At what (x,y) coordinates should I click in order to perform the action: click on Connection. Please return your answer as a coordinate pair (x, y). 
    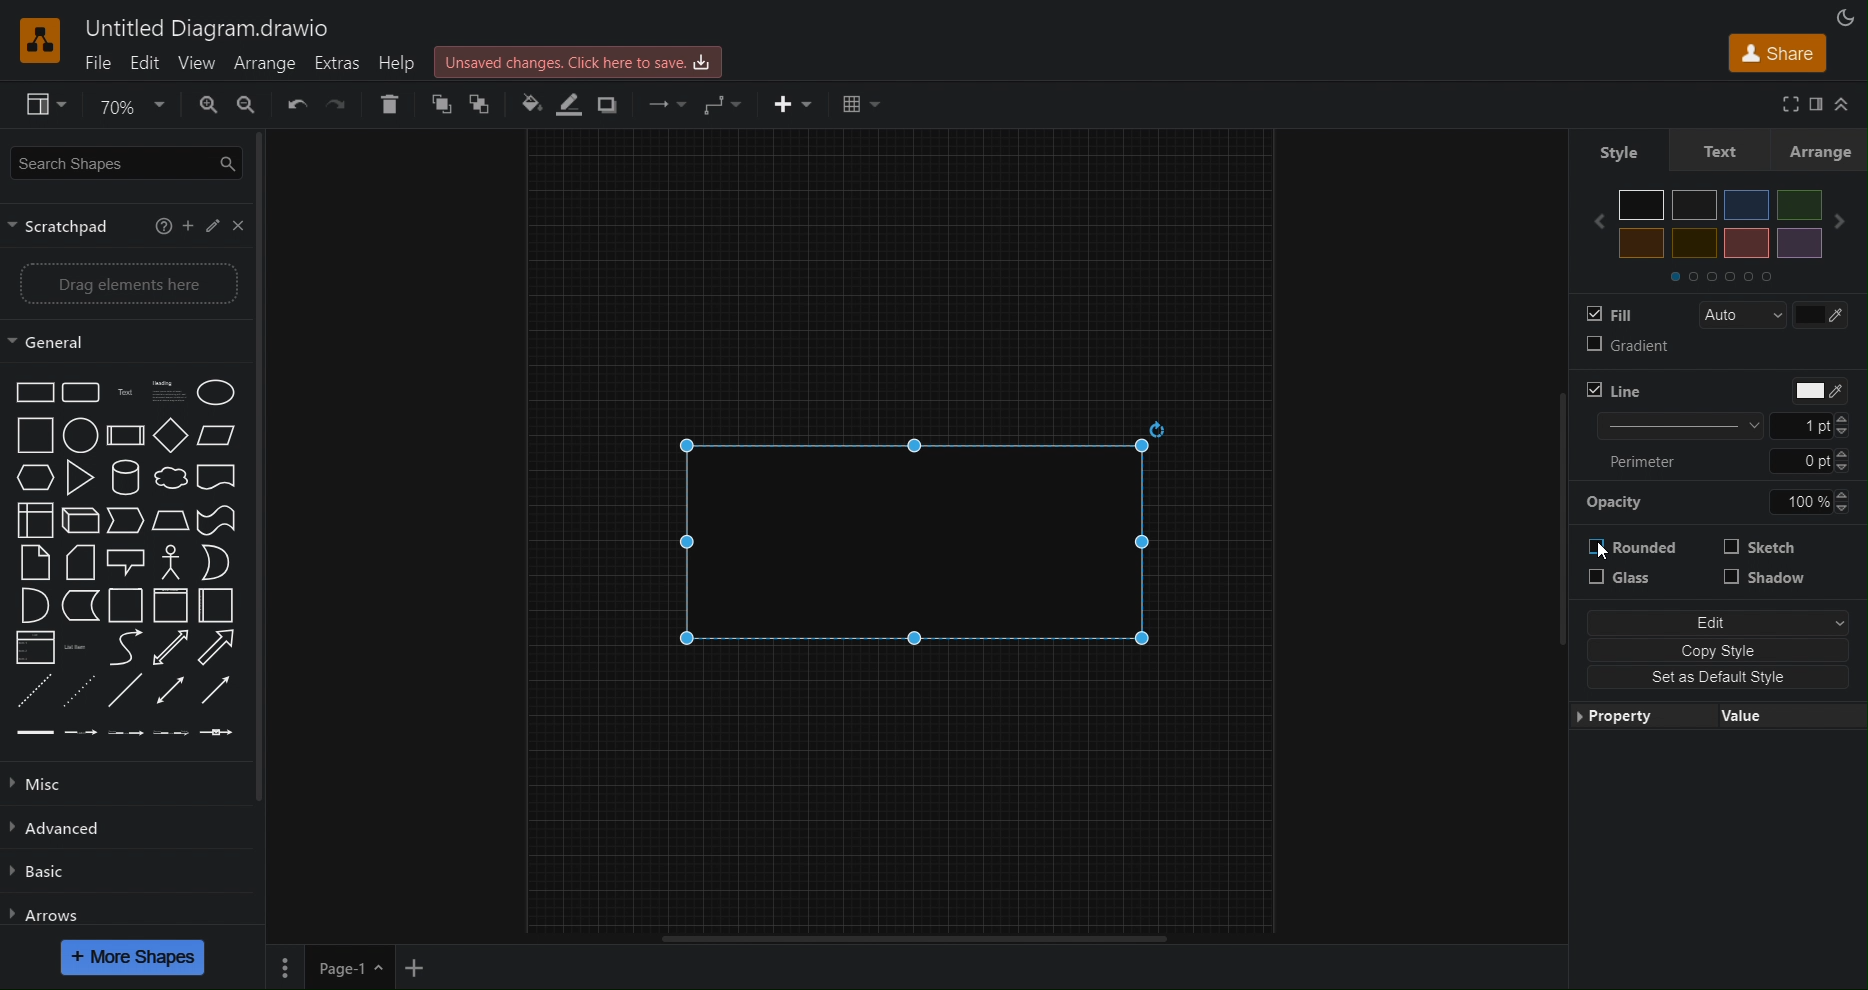
    Looking at the image, I should click on (661, 103).